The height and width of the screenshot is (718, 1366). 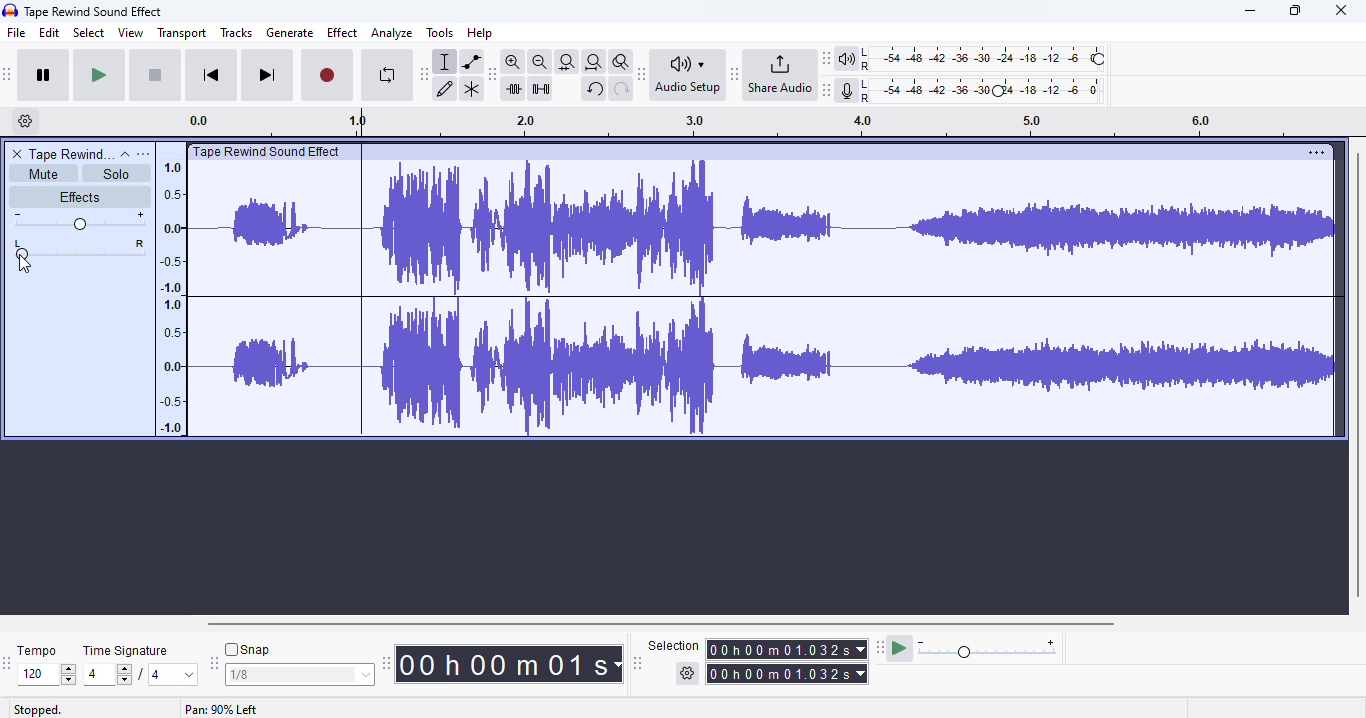 What do you see at coordinates (691, 75) in the screenshot?
I see `audio setup` at bounding box center [691, 75].